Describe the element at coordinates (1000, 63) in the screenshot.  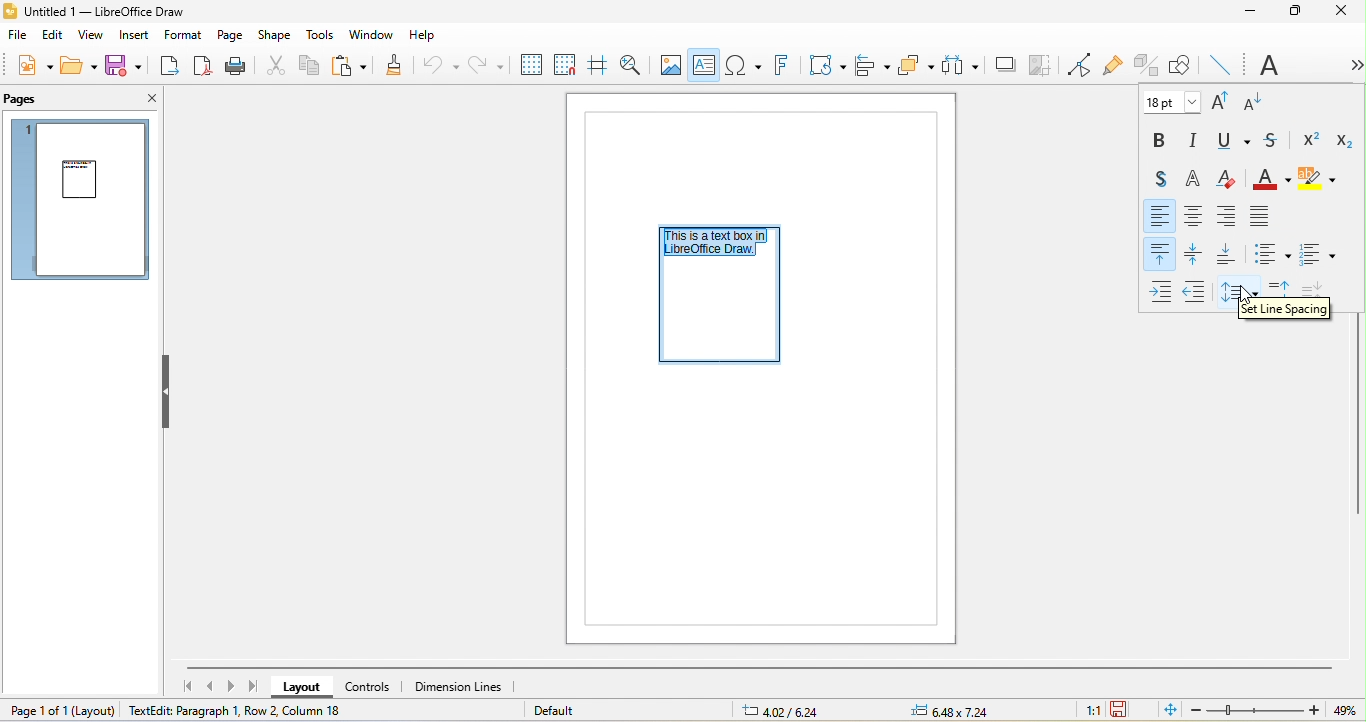
I see `shadow` at that location.